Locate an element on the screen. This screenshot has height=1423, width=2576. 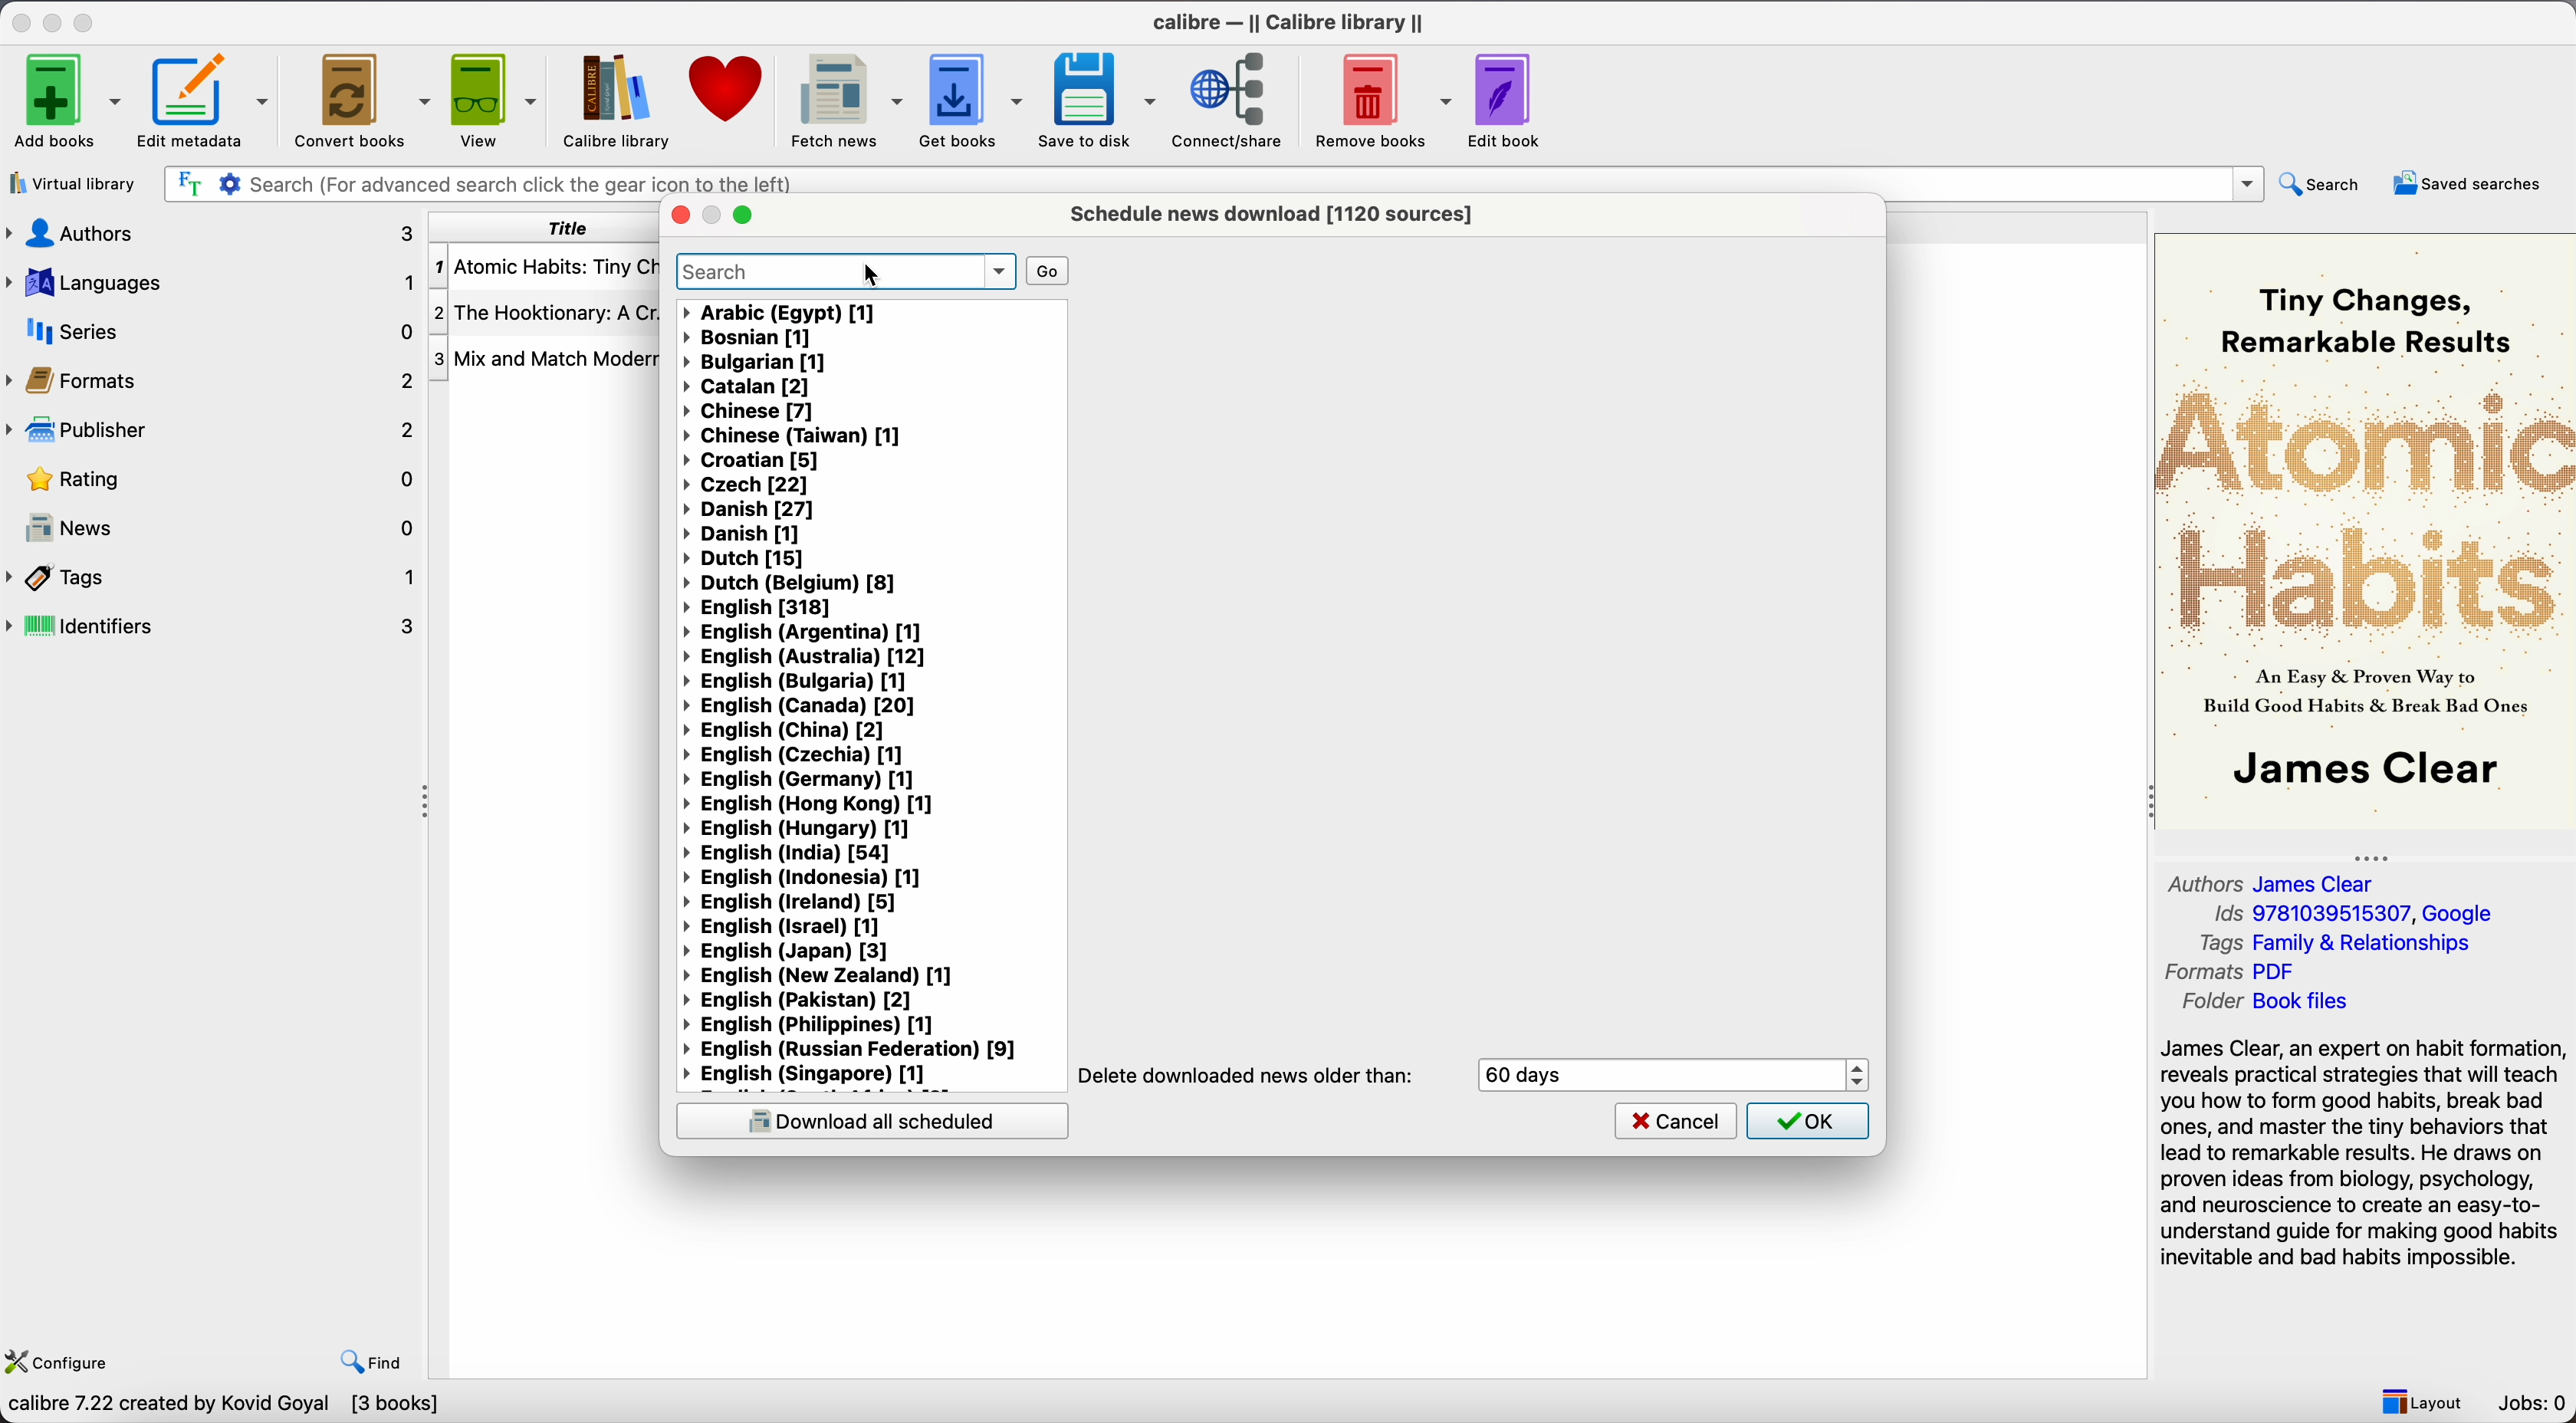
schedule news download [1120 sources] is located at coordinates (1278, 213).